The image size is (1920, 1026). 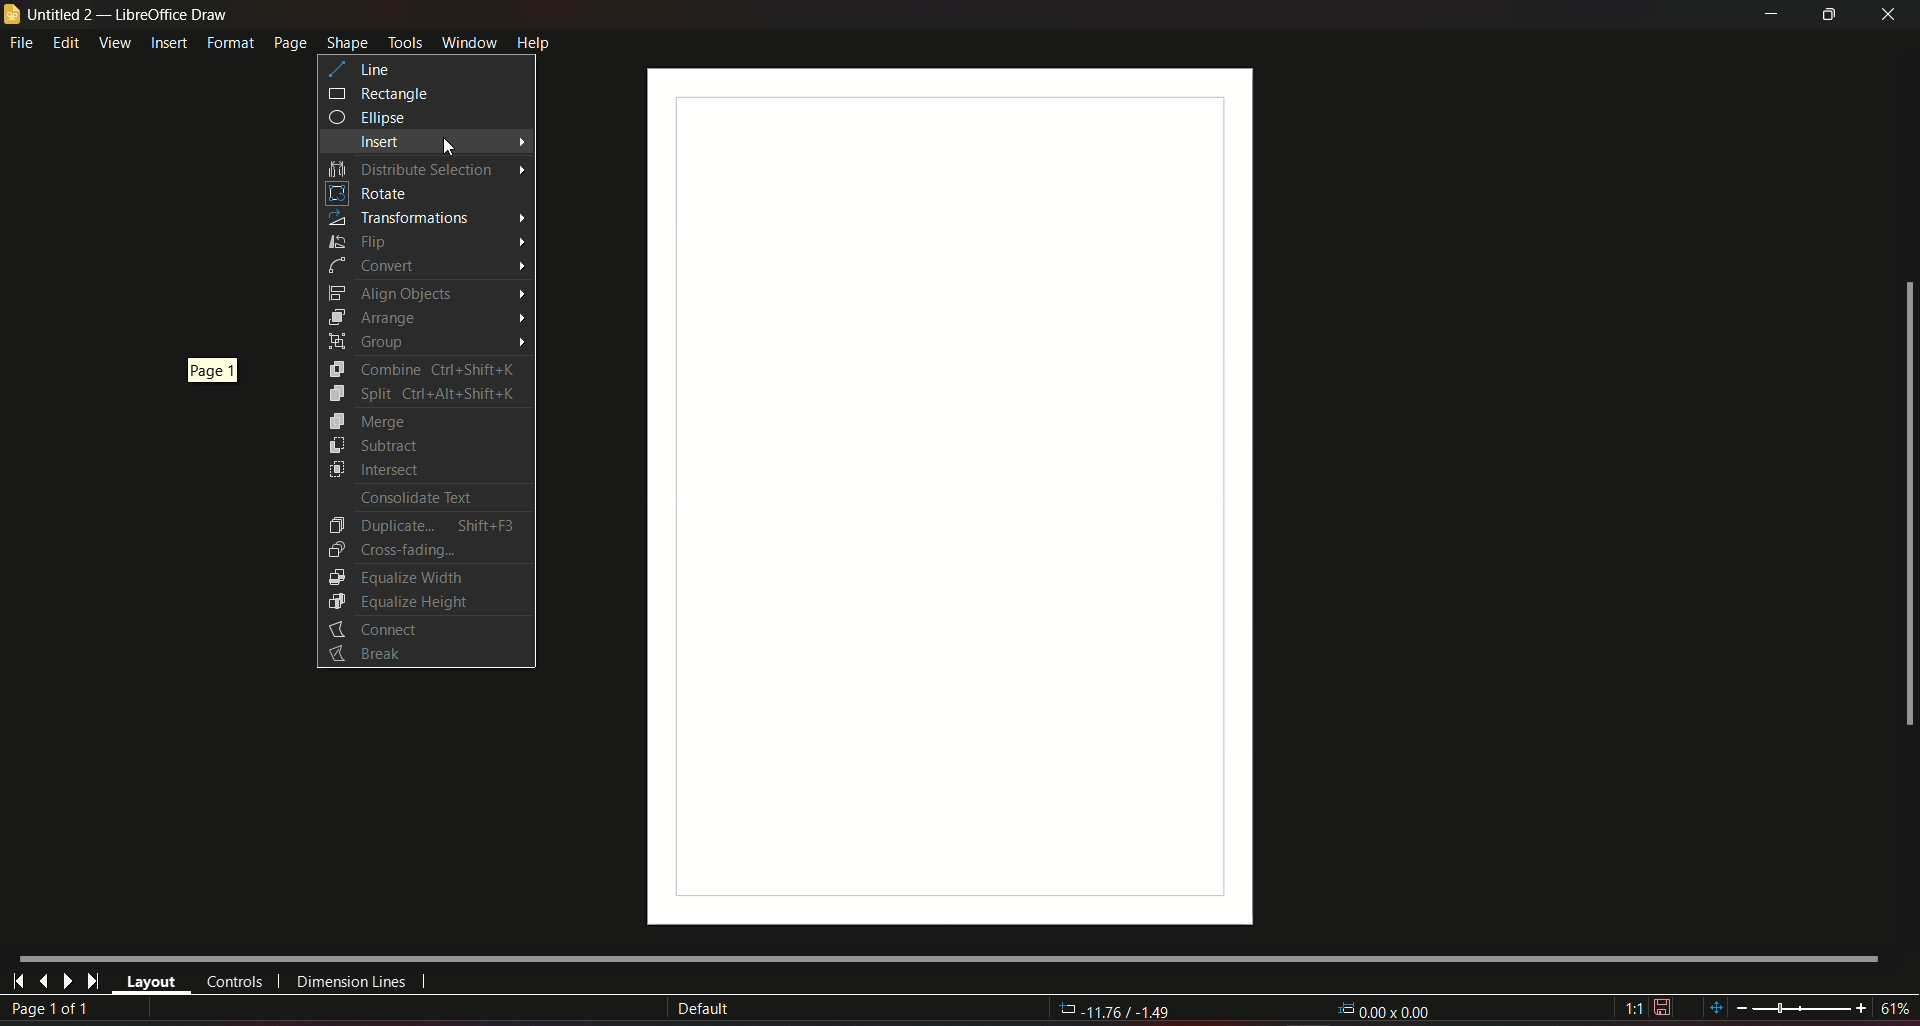 What do you see at coordinates (228, 43) in the screenshot?
I see `format` at bounding box center [228, 43].